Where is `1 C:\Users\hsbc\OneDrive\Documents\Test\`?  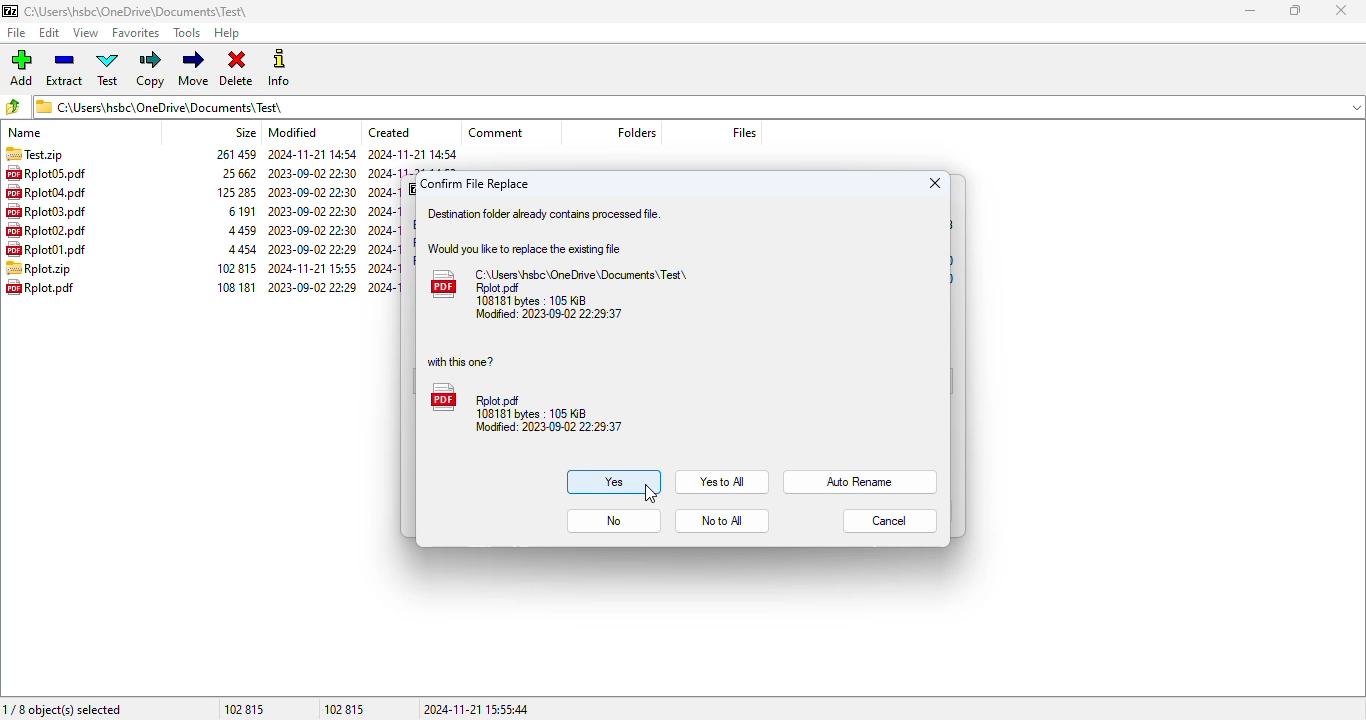 1 C:\Users\hsbc\OneDrive\Documents\Test\ is located at coordinates (700, 107).